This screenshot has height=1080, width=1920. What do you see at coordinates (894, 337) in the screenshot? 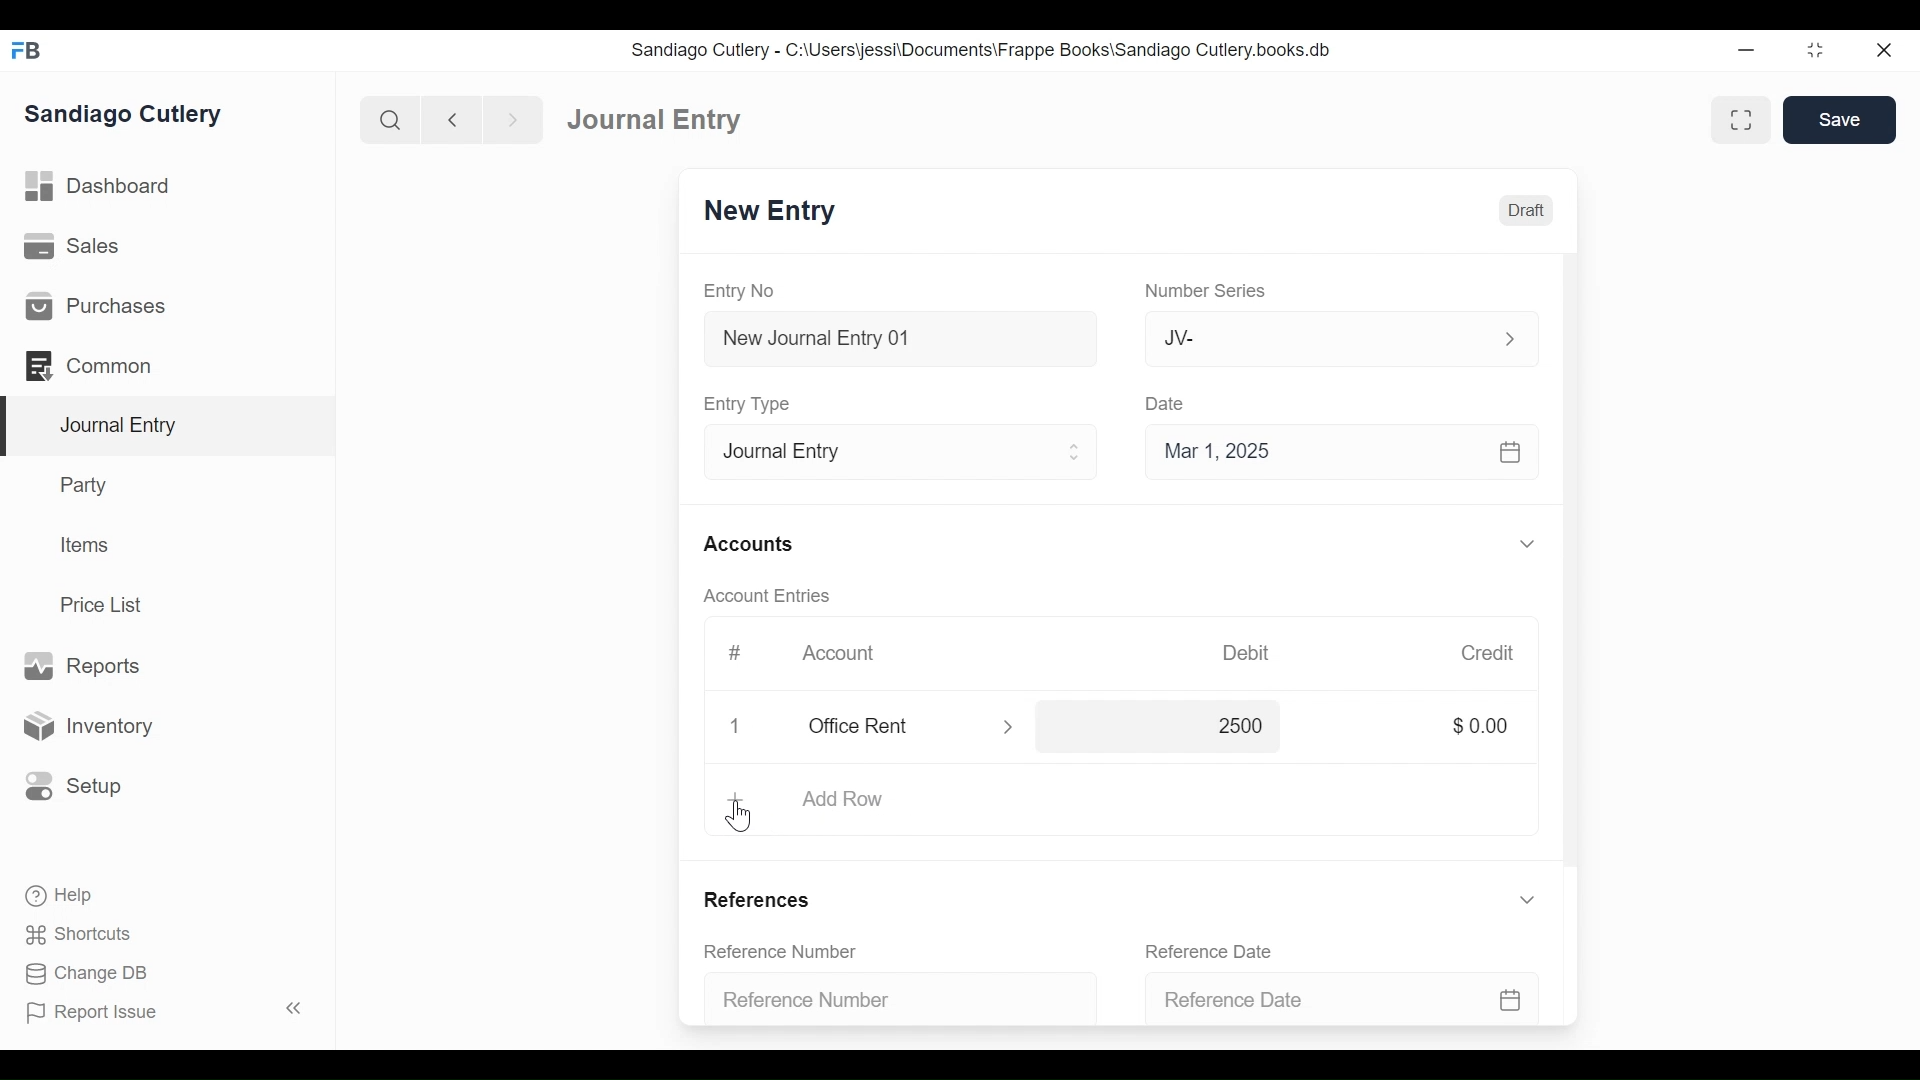
I see `New Journal Entry 01` at bounding box center [894, 337].